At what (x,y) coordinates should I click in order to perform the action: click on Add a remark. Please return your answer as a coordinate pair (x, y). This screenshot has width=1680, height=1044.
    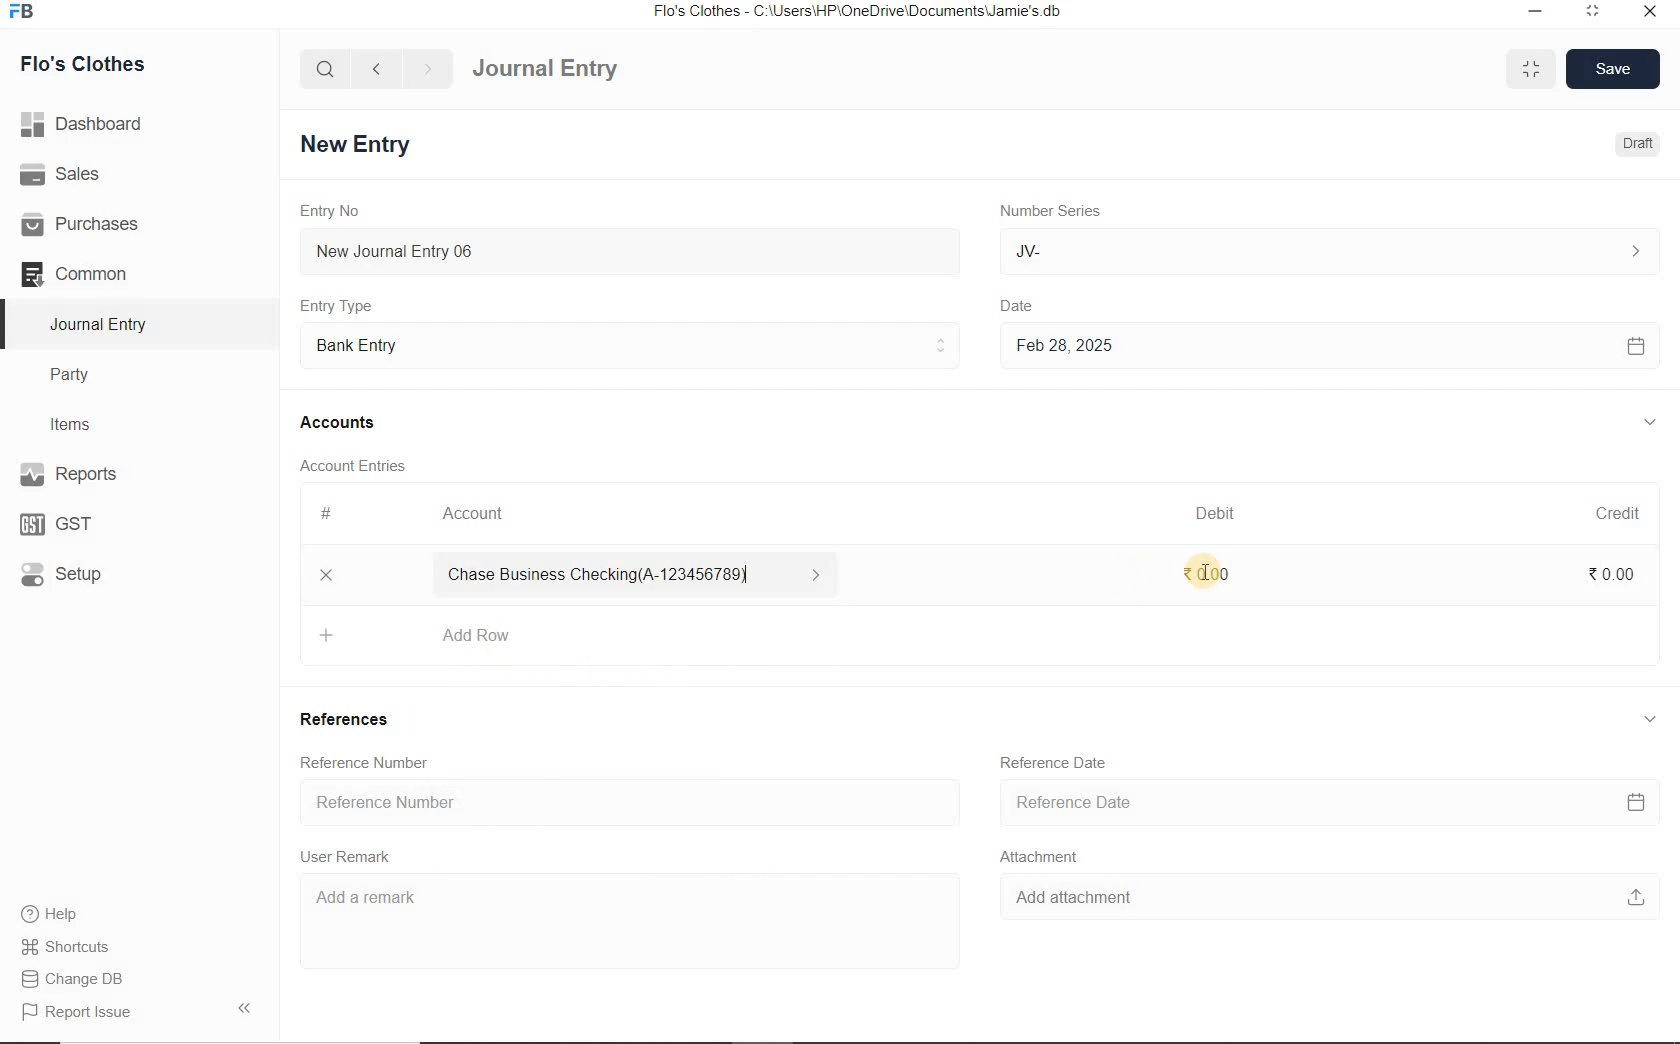
    Looking at the image, I should click on (618, 908).